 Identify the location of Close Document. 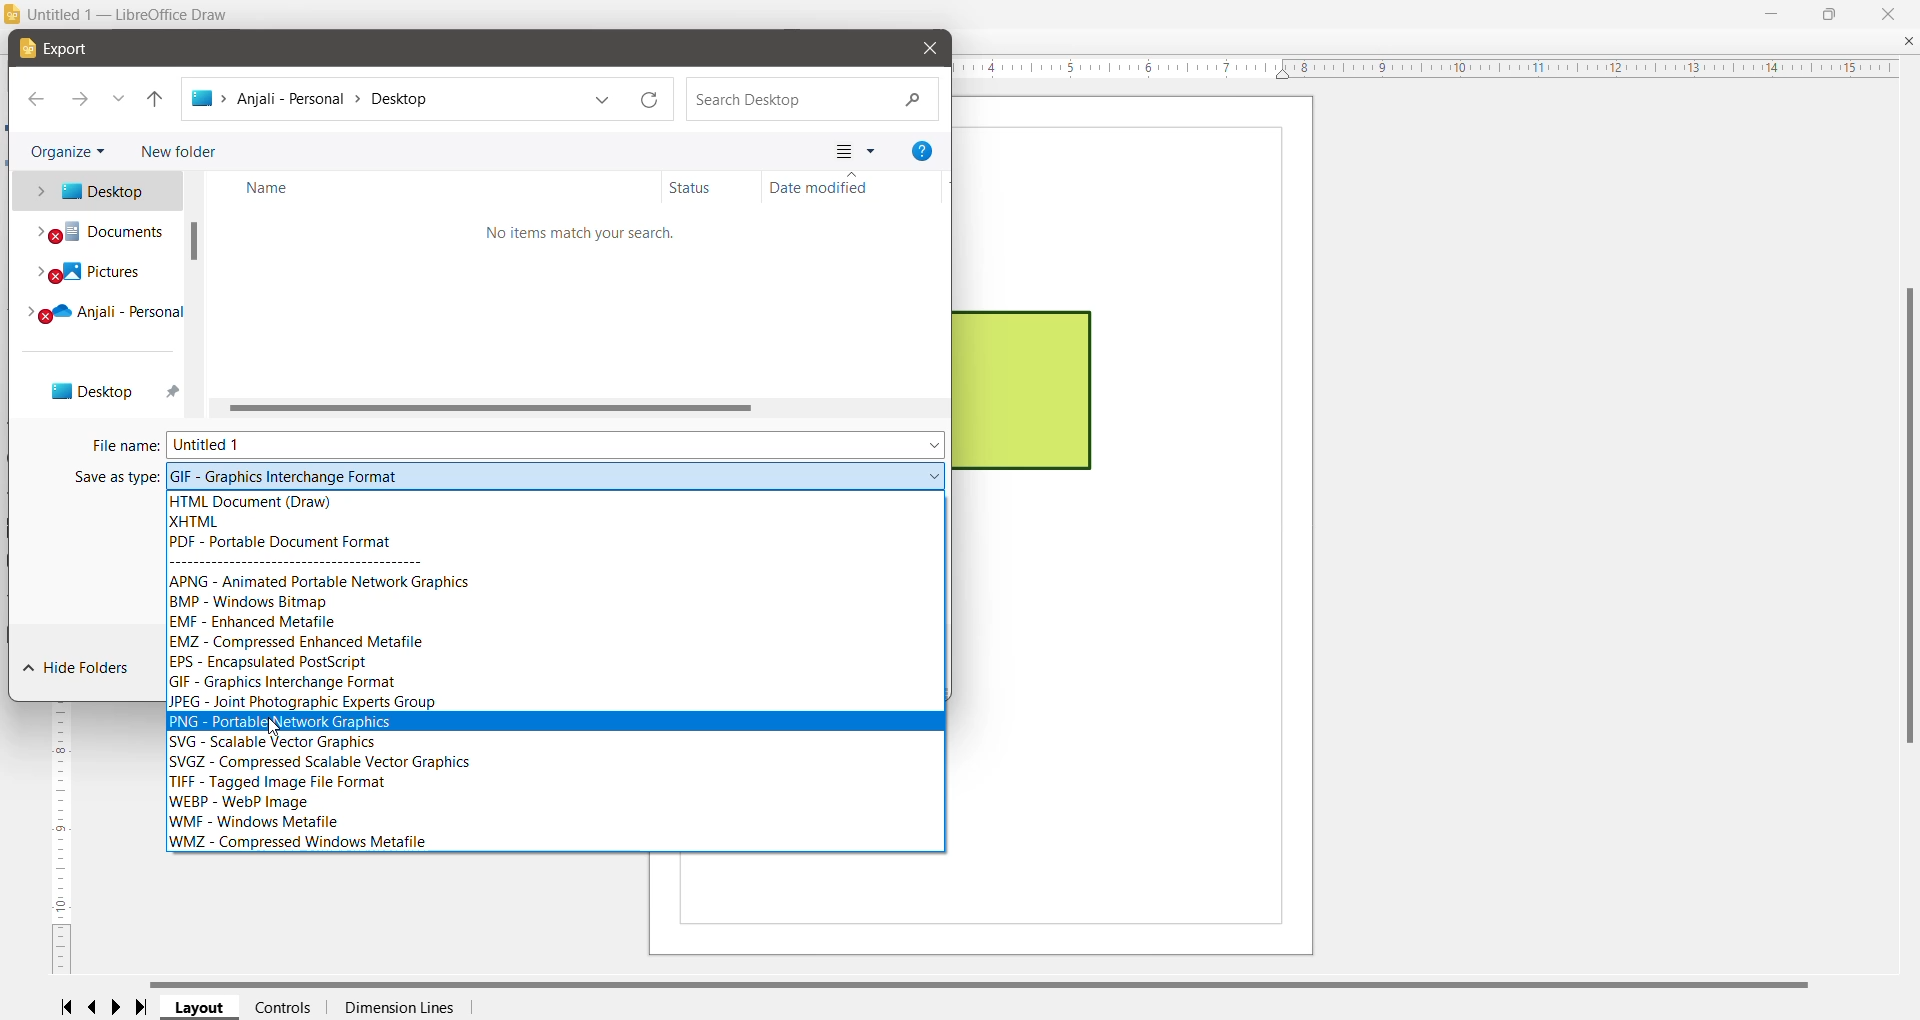
(1908, 42).